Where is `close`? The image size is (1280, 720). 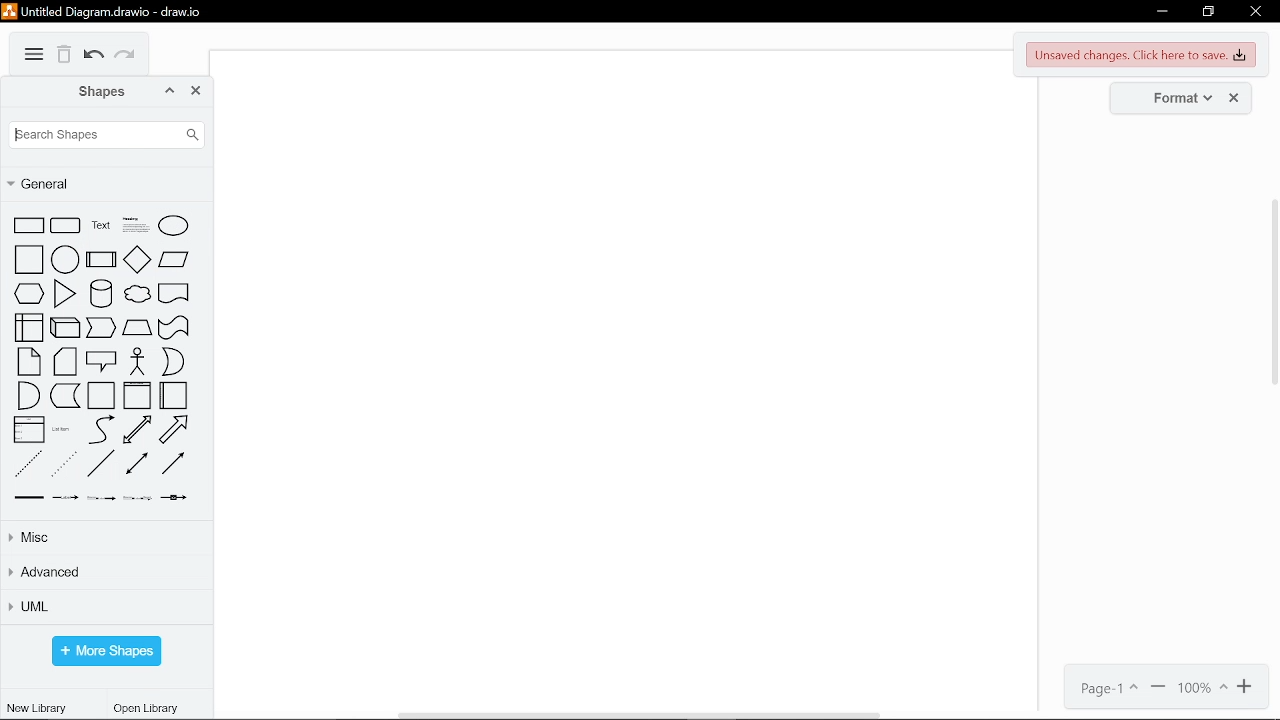 close is located at coordinates (1237, 98).